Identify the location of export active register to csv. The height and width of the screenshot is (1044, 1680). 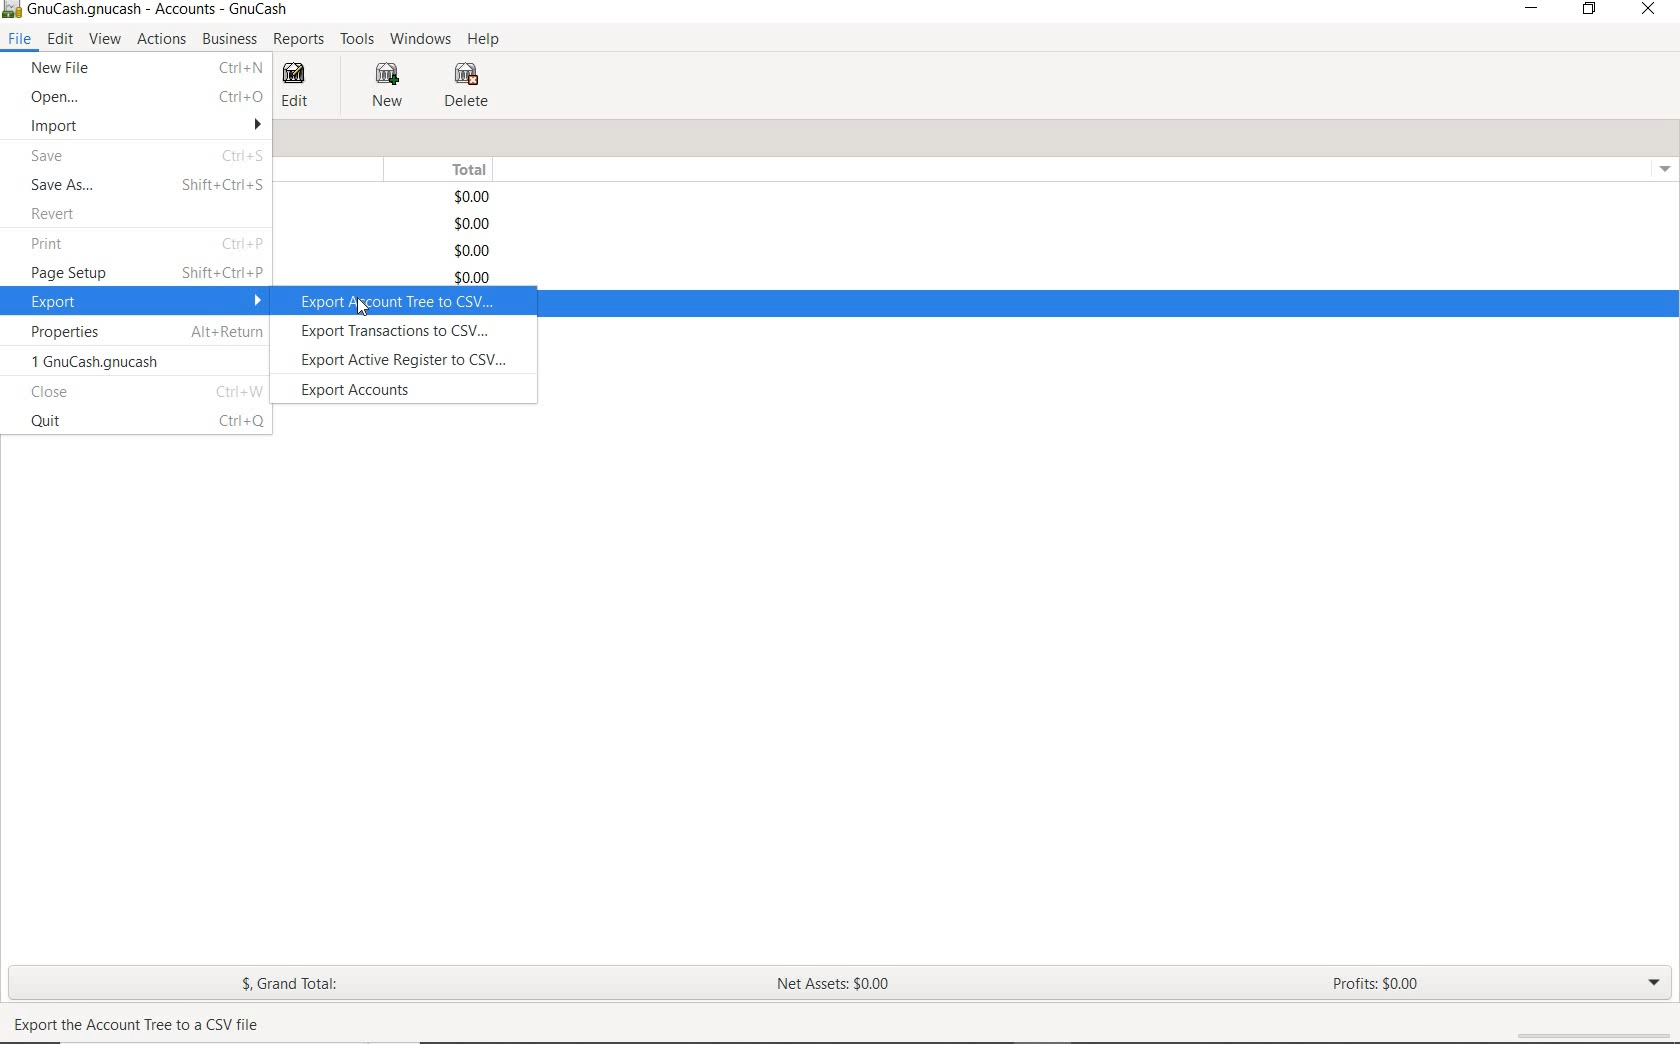
(403, 361).